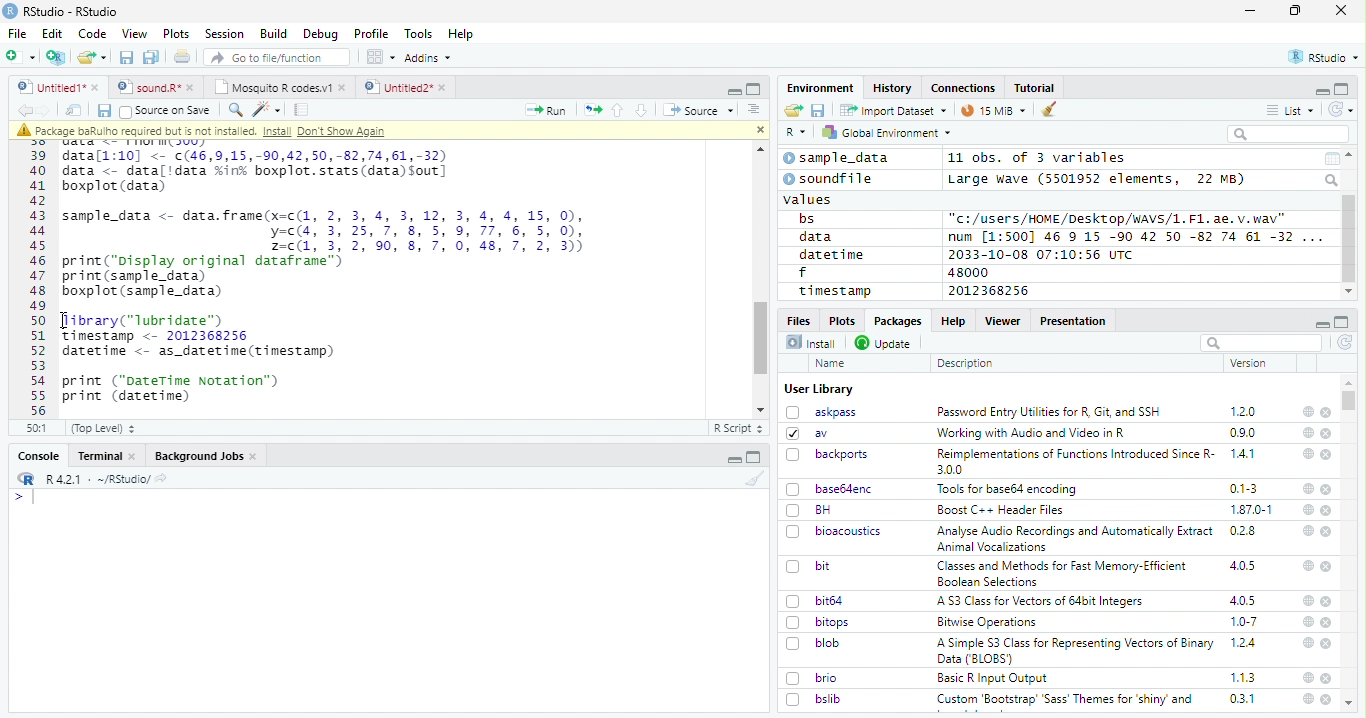 This screenshot has width=1366, height=718. What do you see at coordinates (819, 111) in the screenshot?
I see `Save` at bounding box center [819, 111].